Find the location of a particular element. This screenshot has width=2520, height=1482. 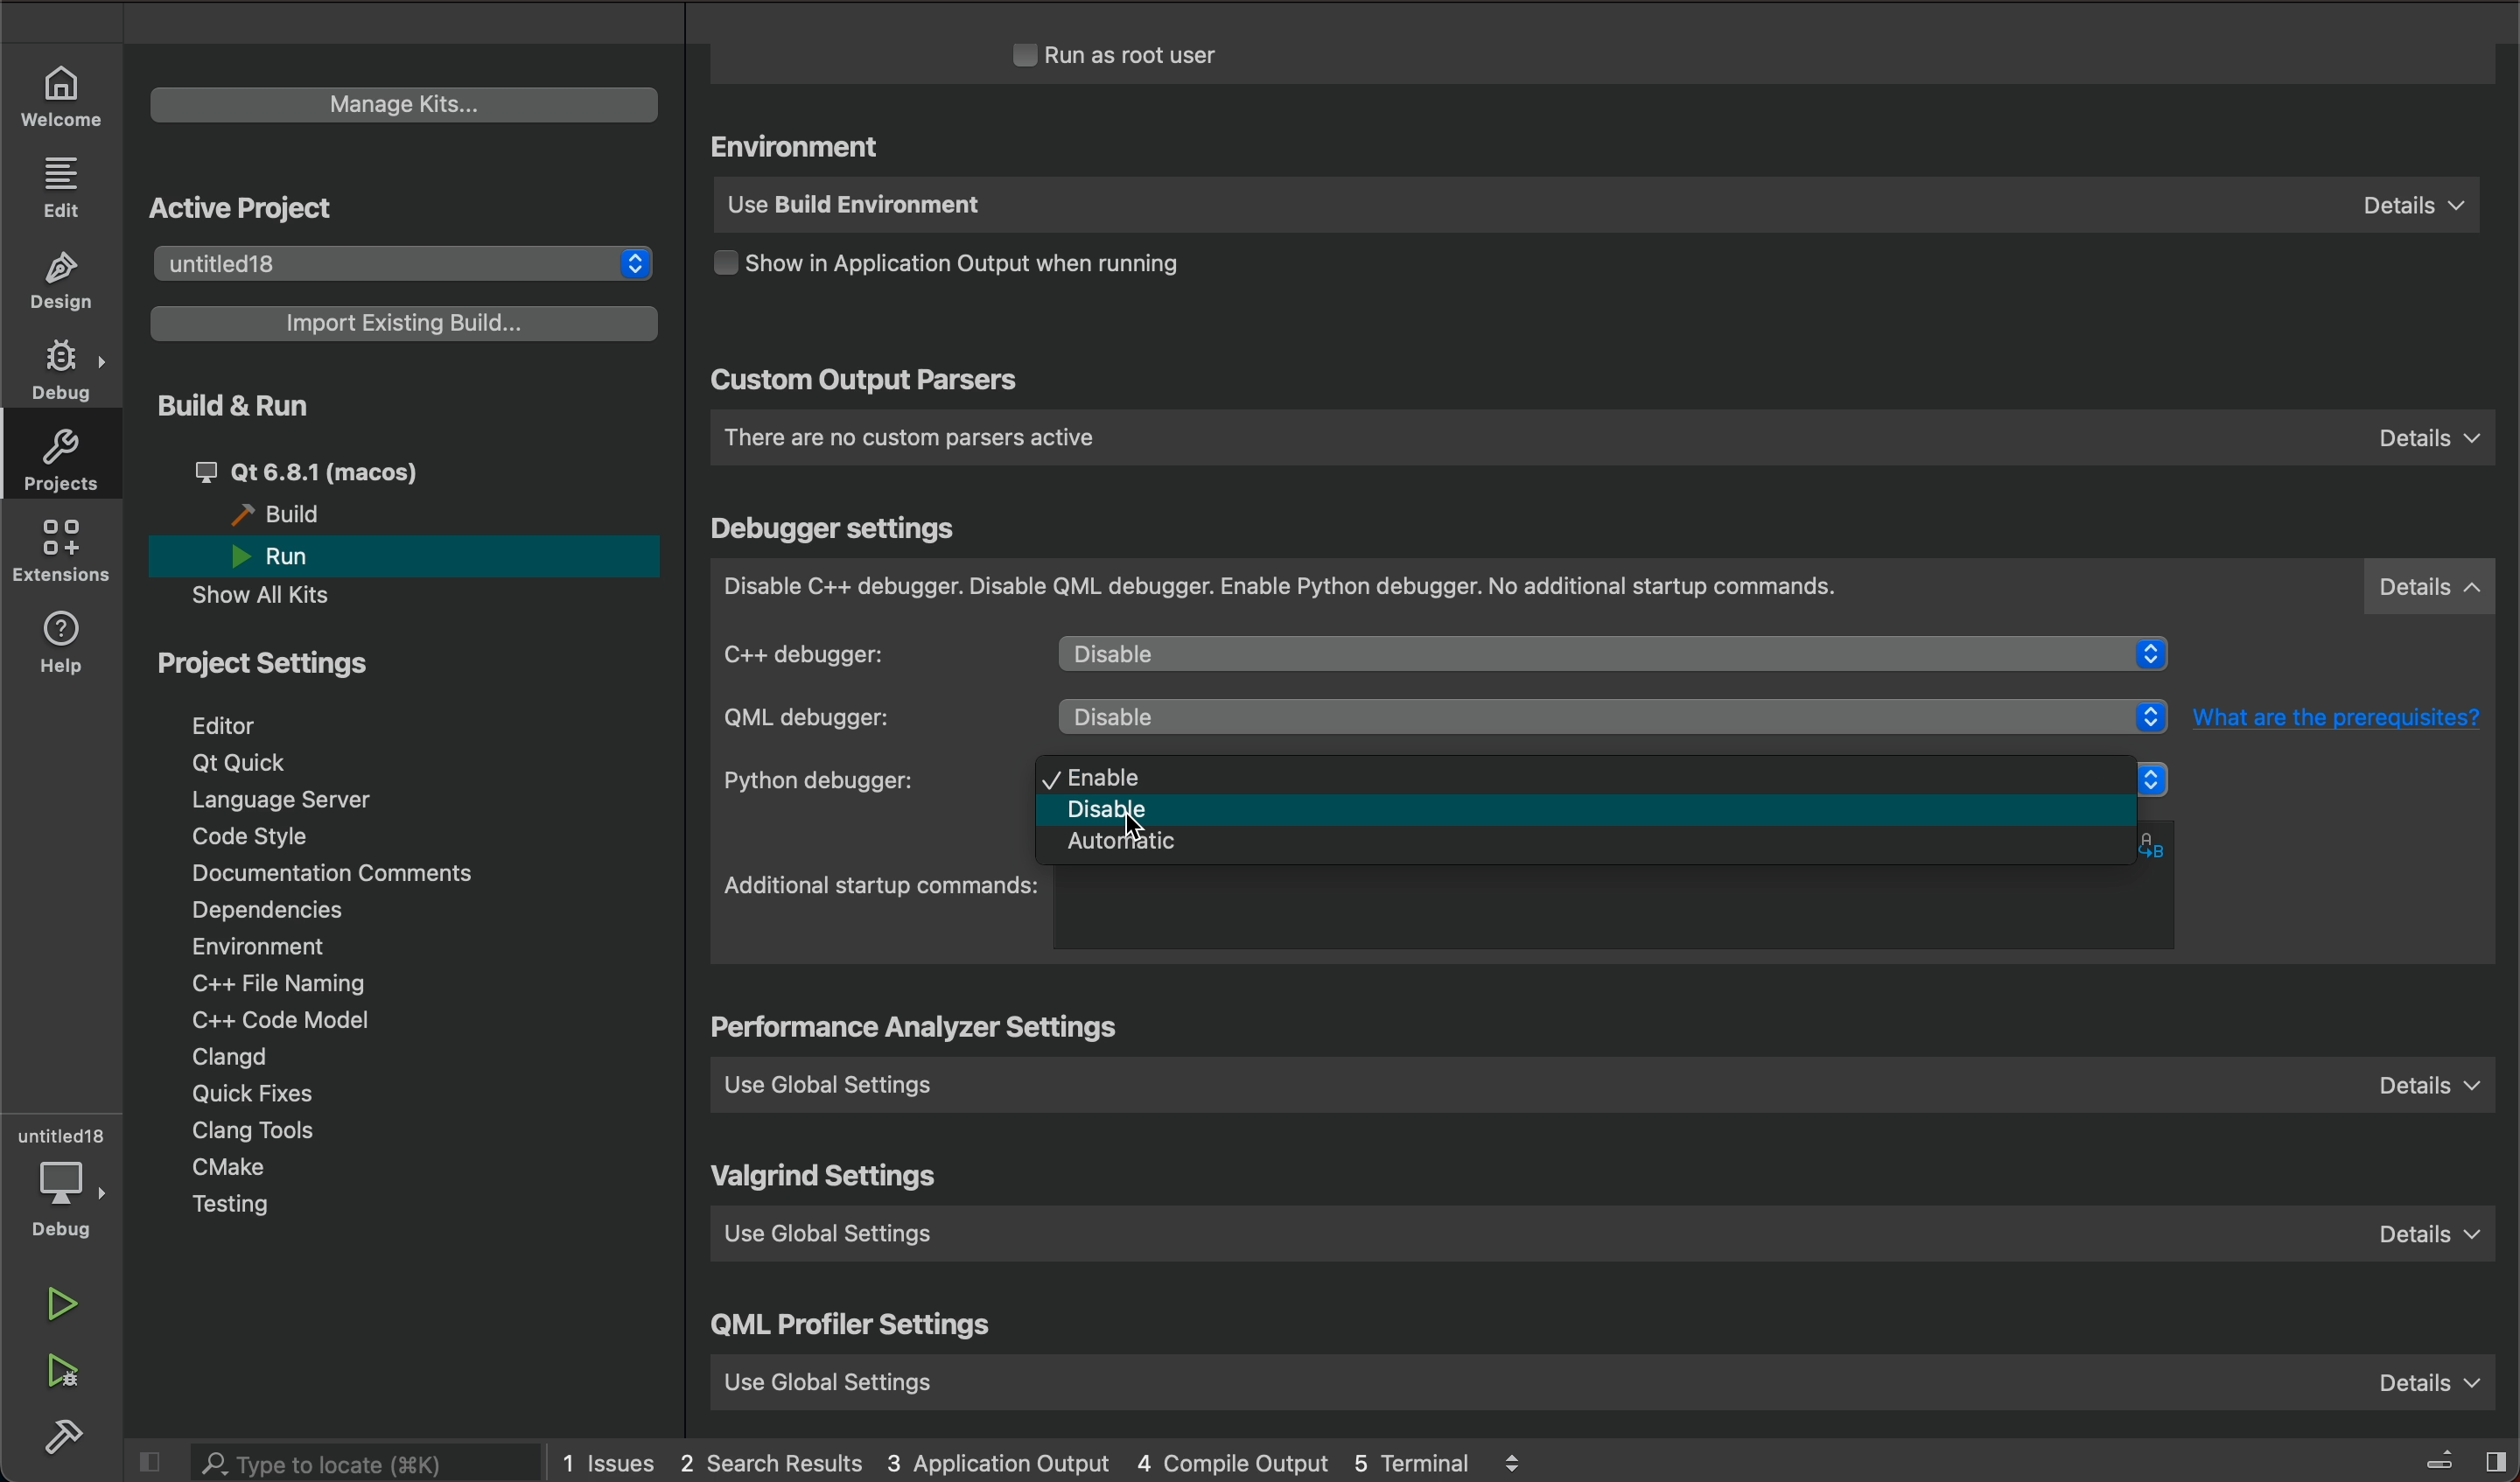

logs is located at coordinates (1076, 1460).